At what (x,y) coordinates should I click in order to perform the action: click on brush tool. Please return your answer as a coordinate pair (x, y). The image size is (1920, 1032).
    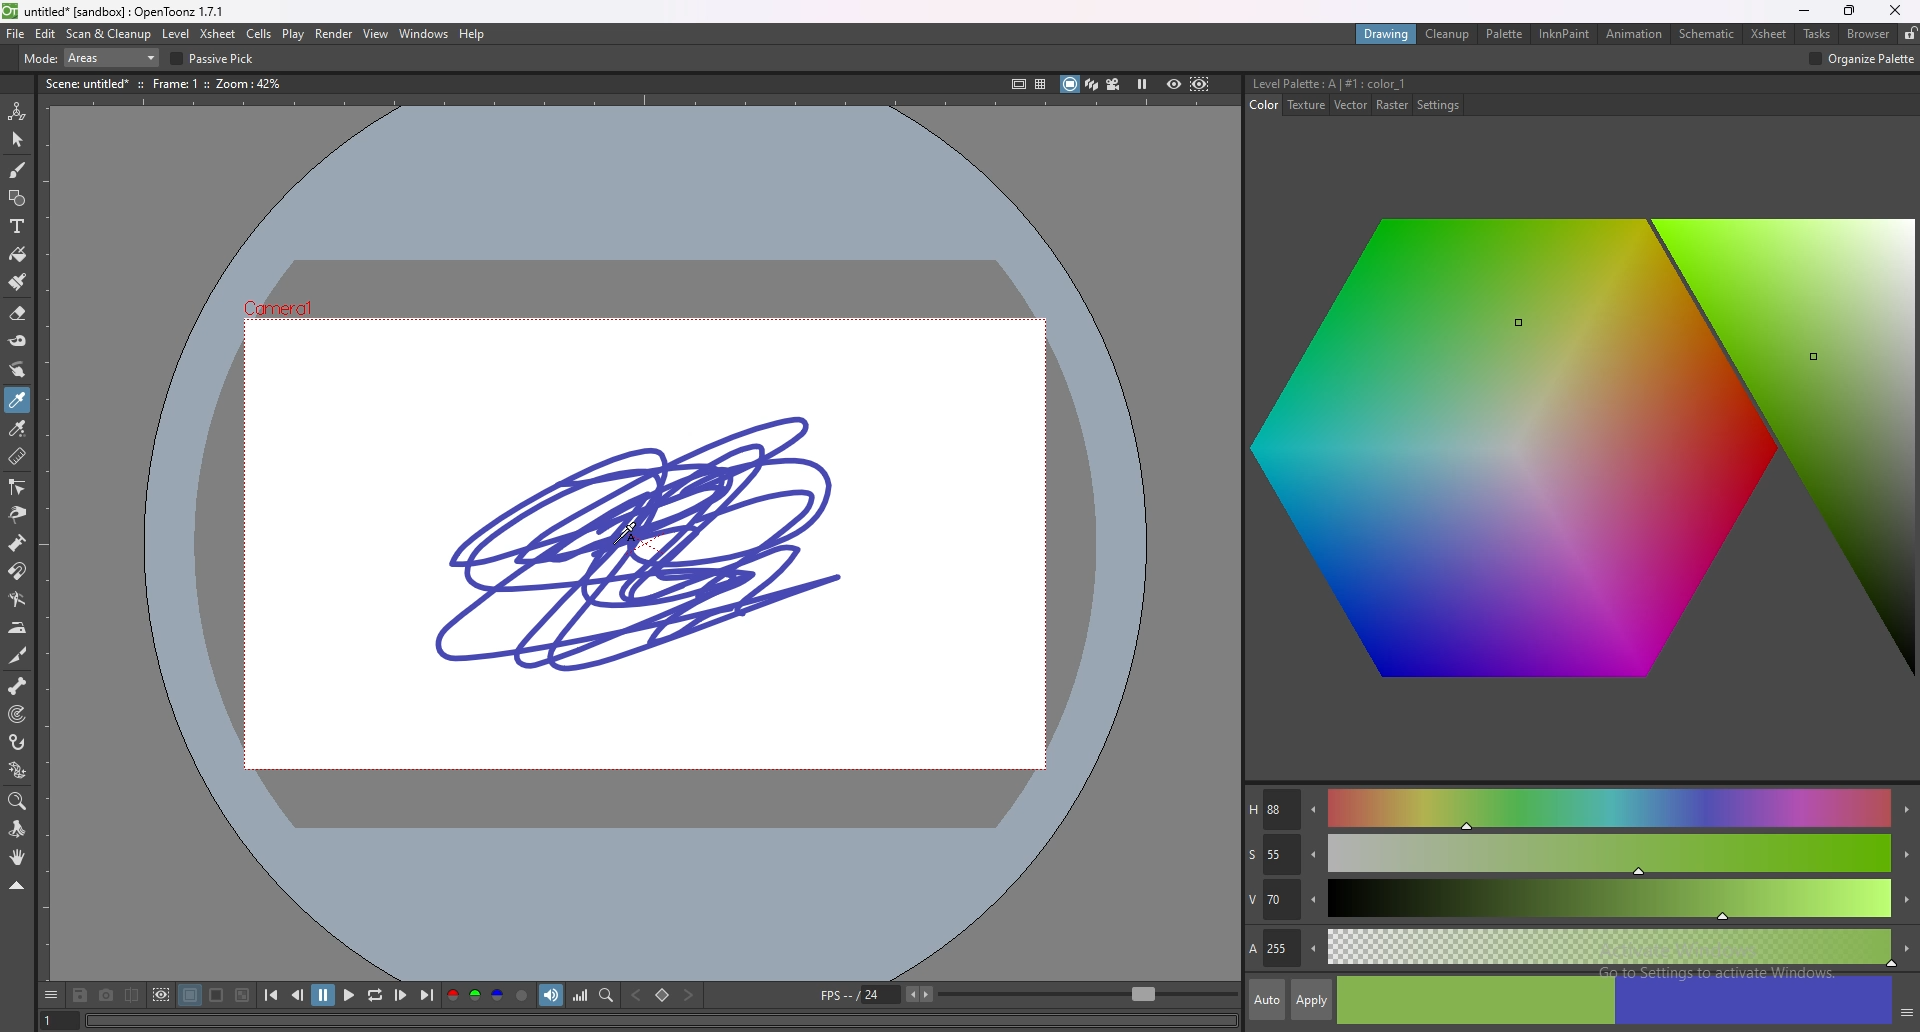
    Looking at the image, I should click on (18, 169).